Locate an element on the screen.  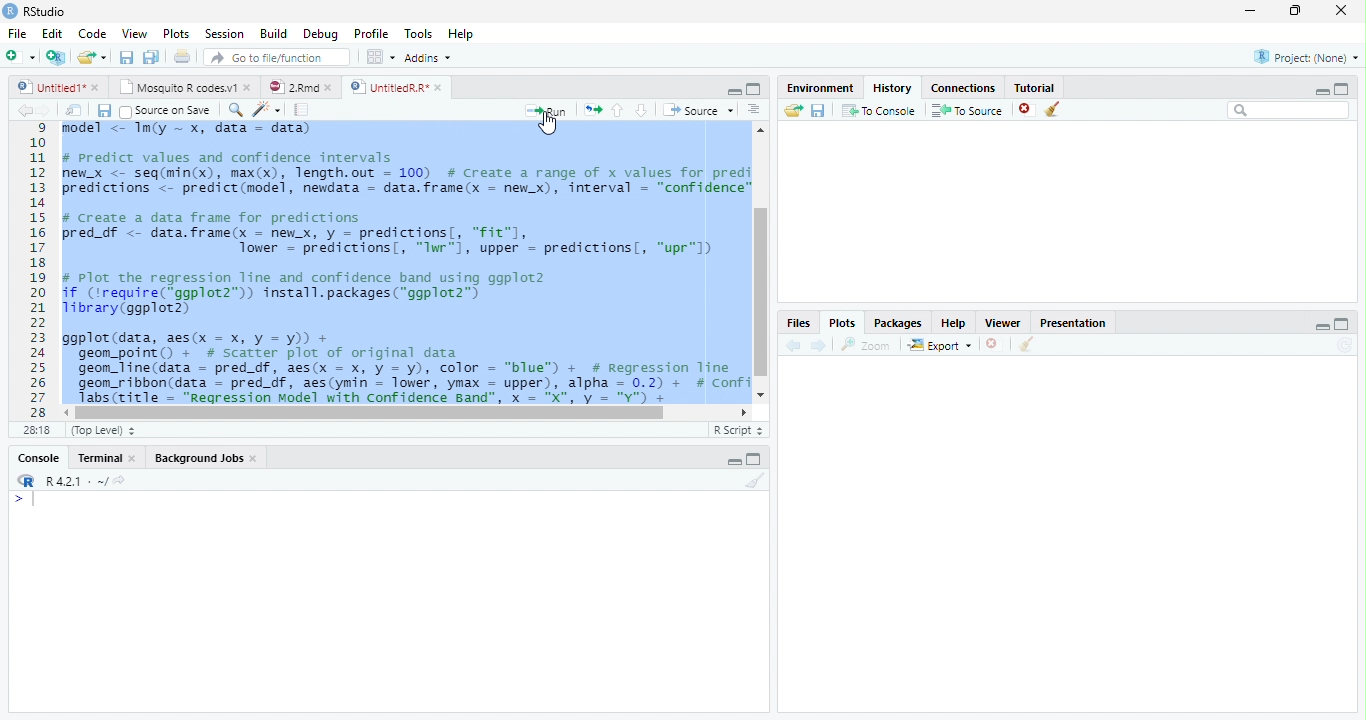
Untitled is located at coordinates (59, 86).